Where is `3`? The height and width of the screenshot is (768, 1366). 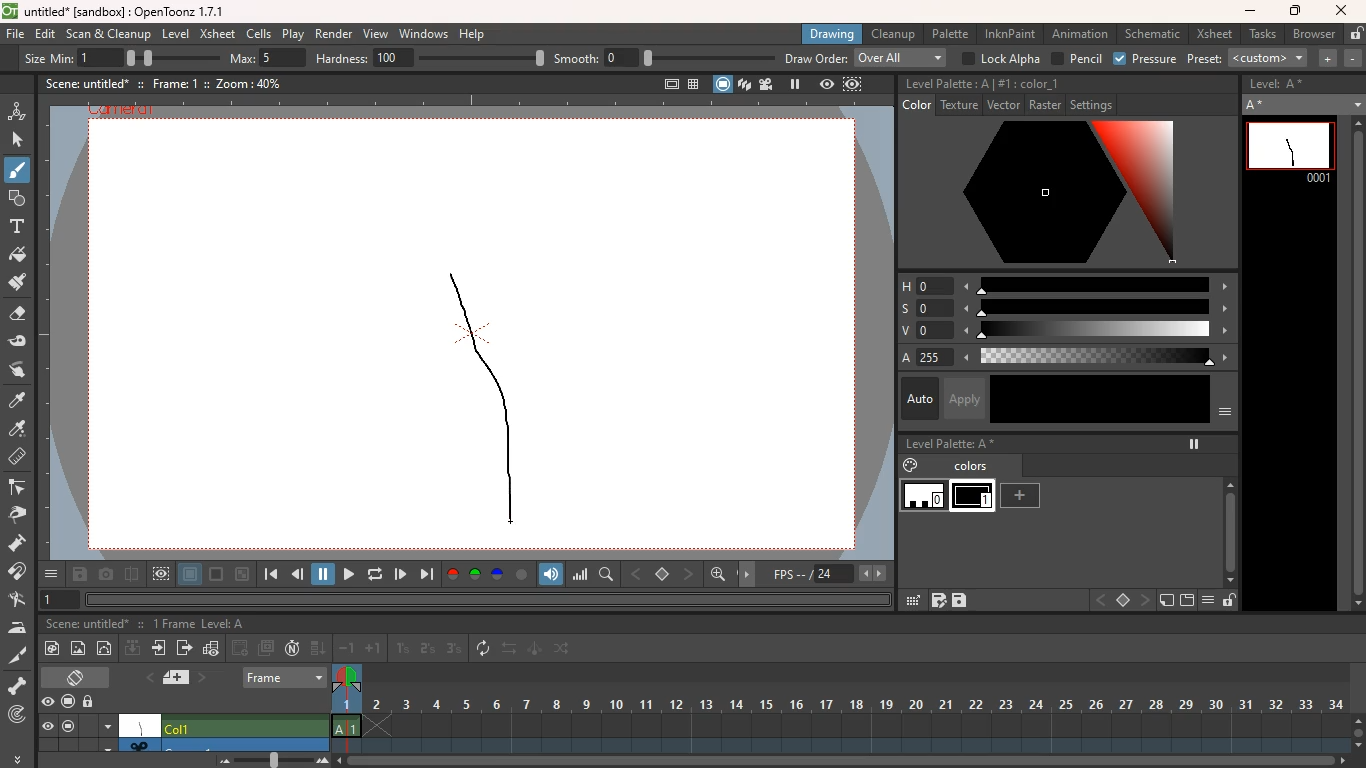
3 is located at coordinates (454, 650).